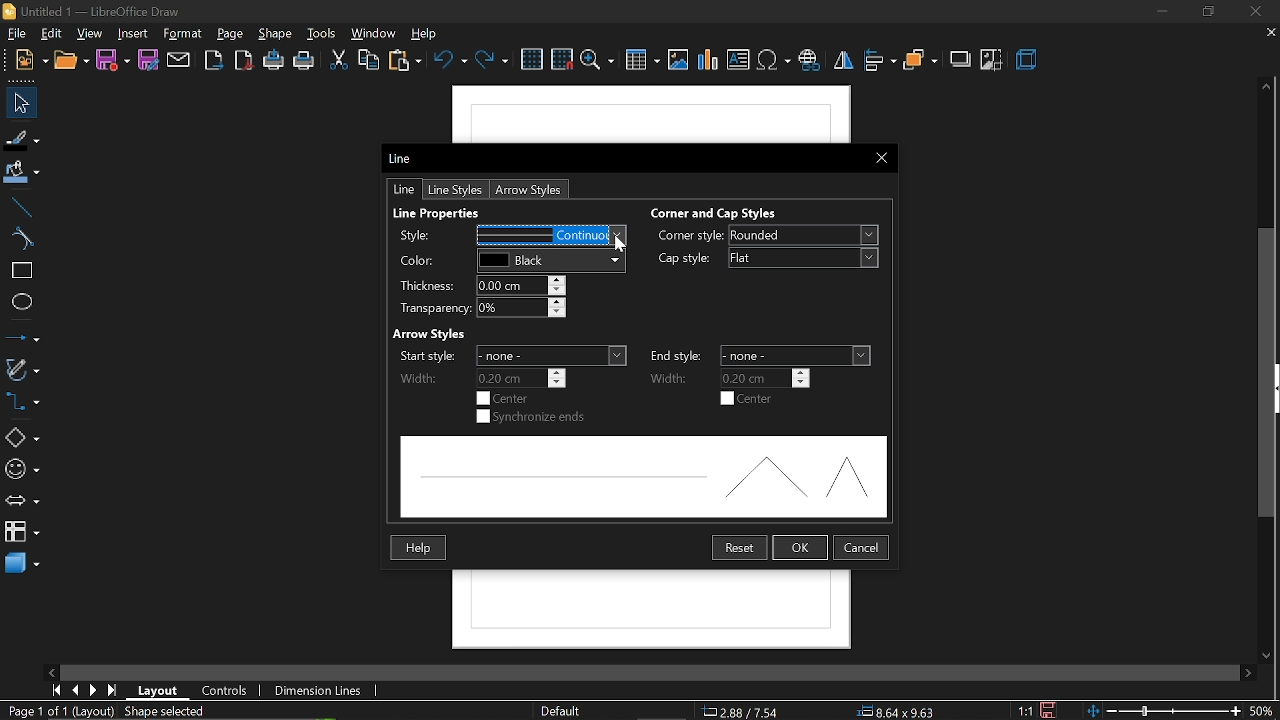 The width and height of the screenshot is (1280, 720). What do you see at coordinates (404, 63) in the screenshot?
I see `paste` at bounding box center [404, 63].